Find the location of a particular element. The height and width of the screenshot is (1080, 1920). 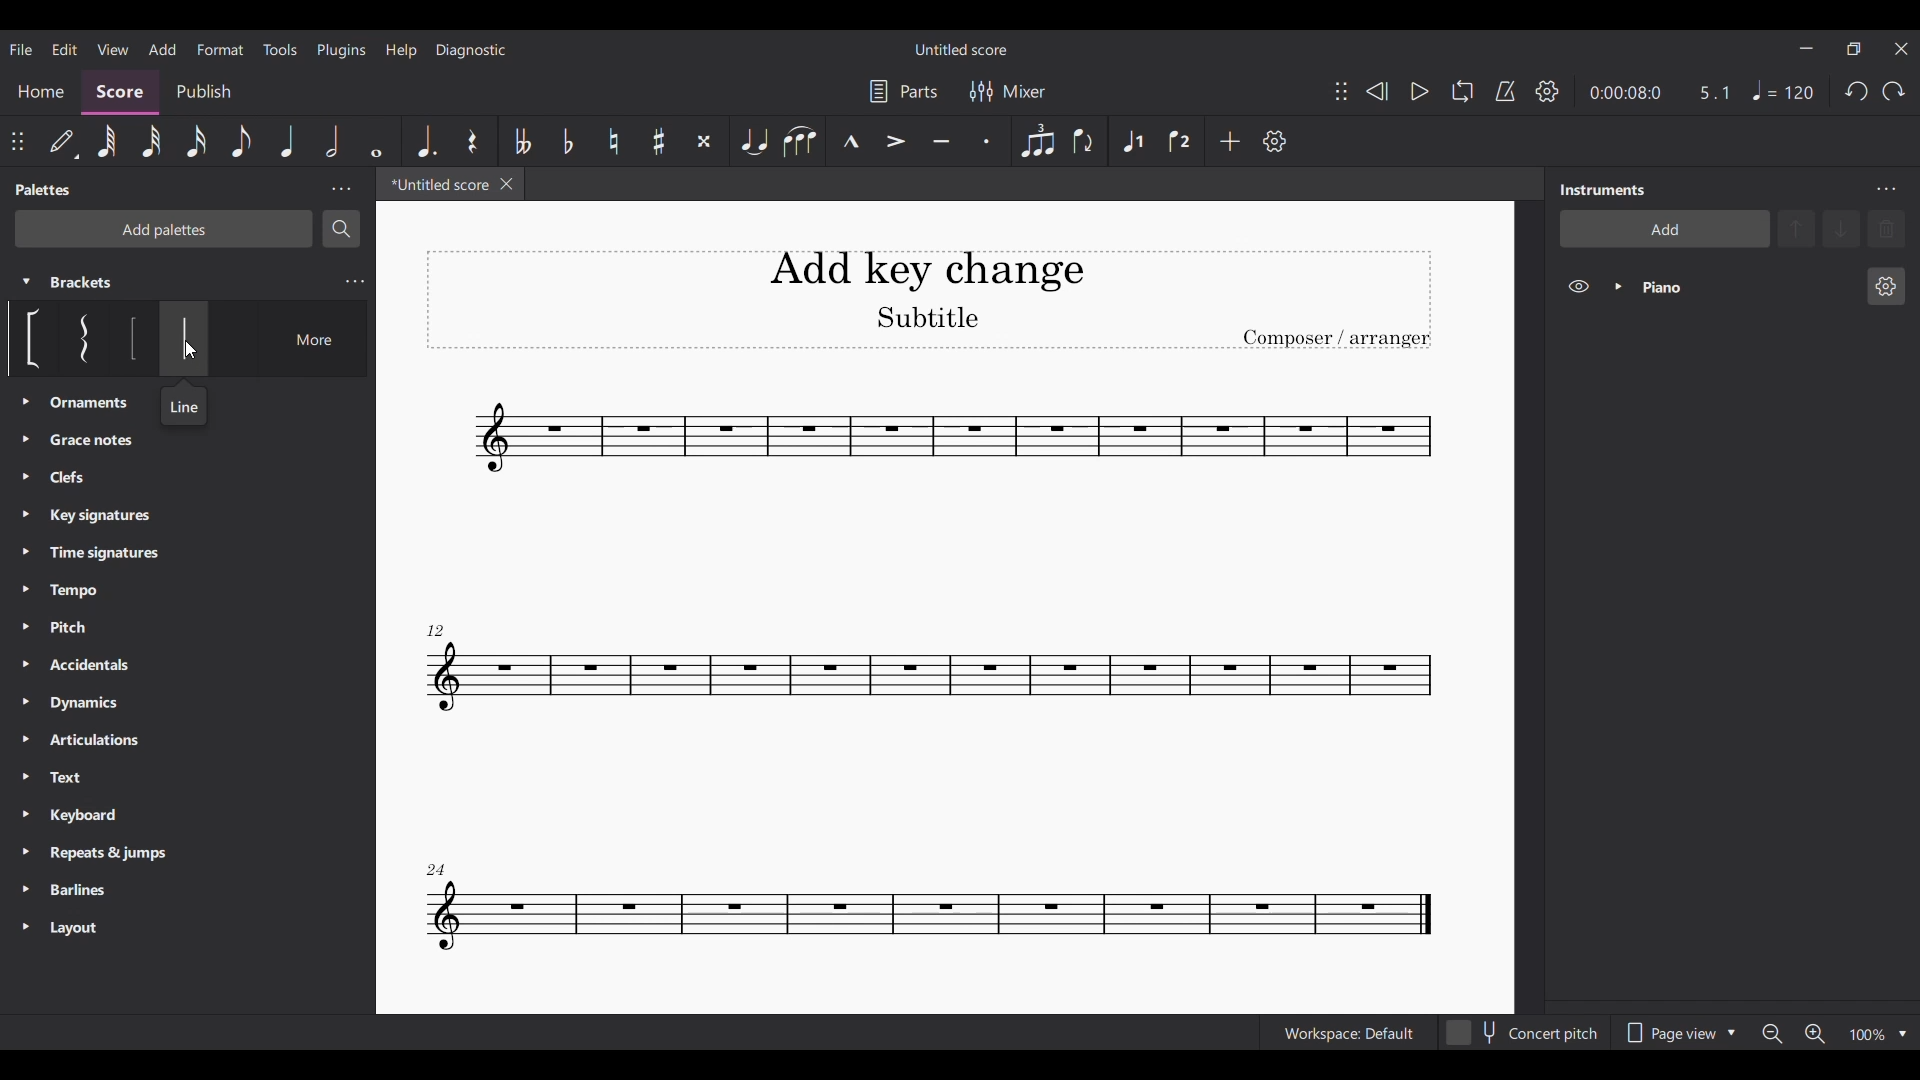

Title, sub-title, and composer name is located at coordinates (929, 299).